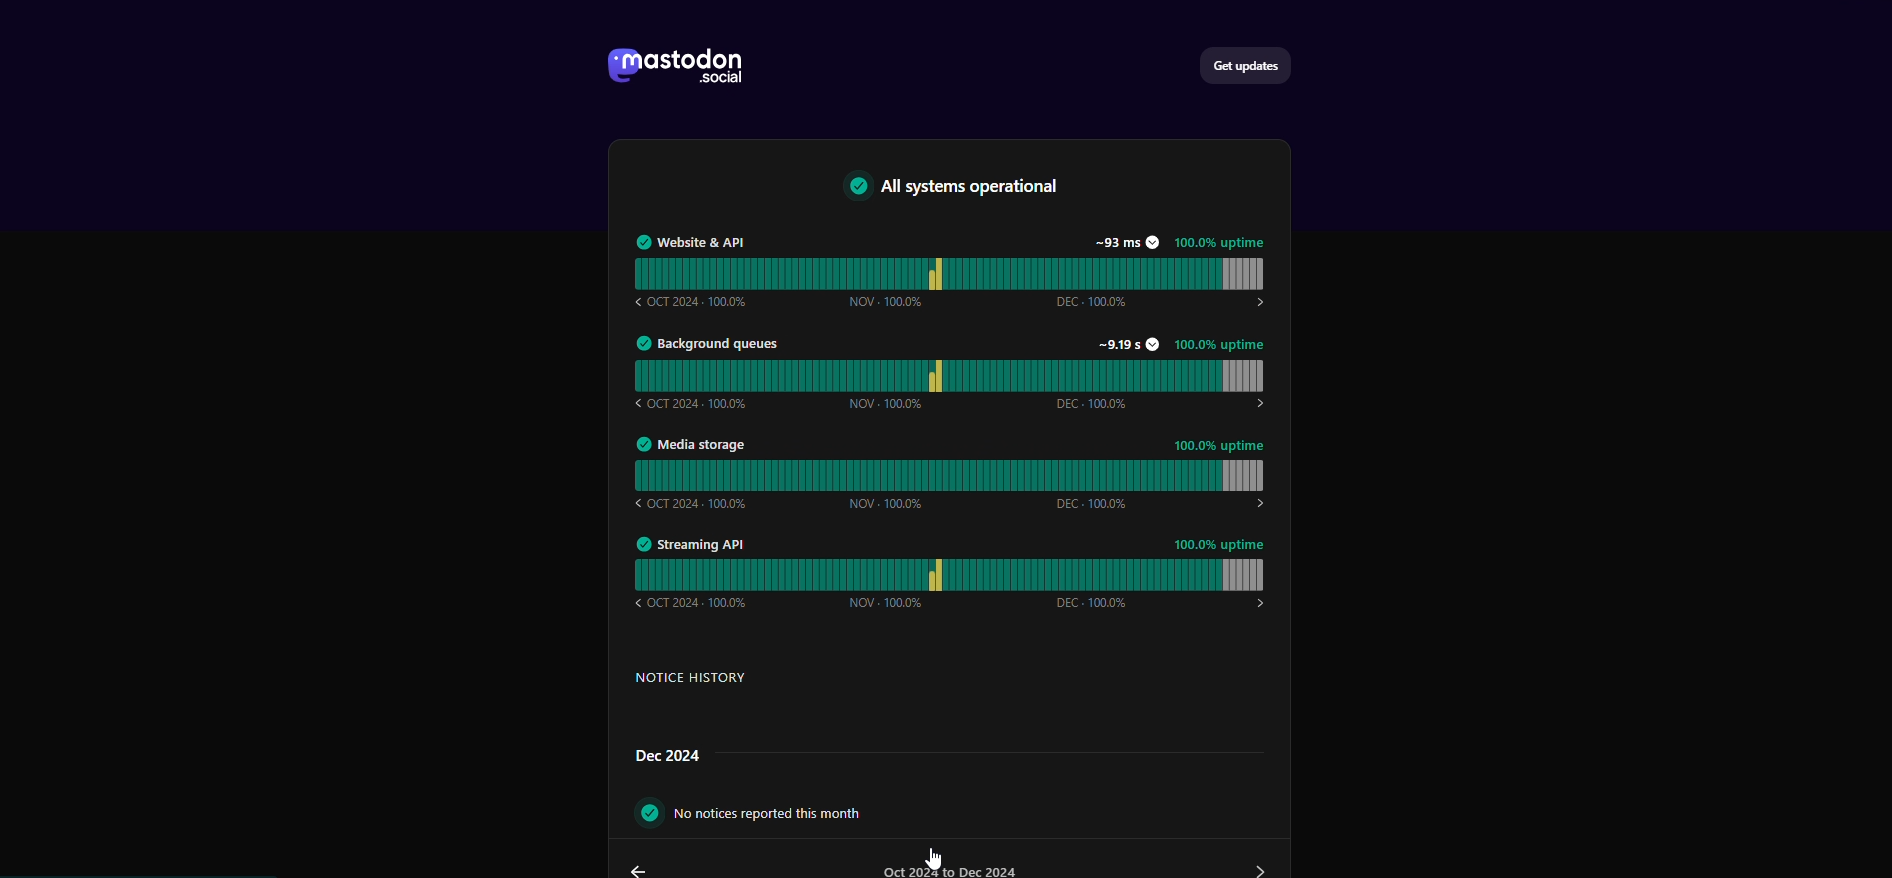 The image size is (1892, 878). What do you see at coordinates (970, 188) in the screenshot?
I see `All systems operational` at bounding box center [970, 188].